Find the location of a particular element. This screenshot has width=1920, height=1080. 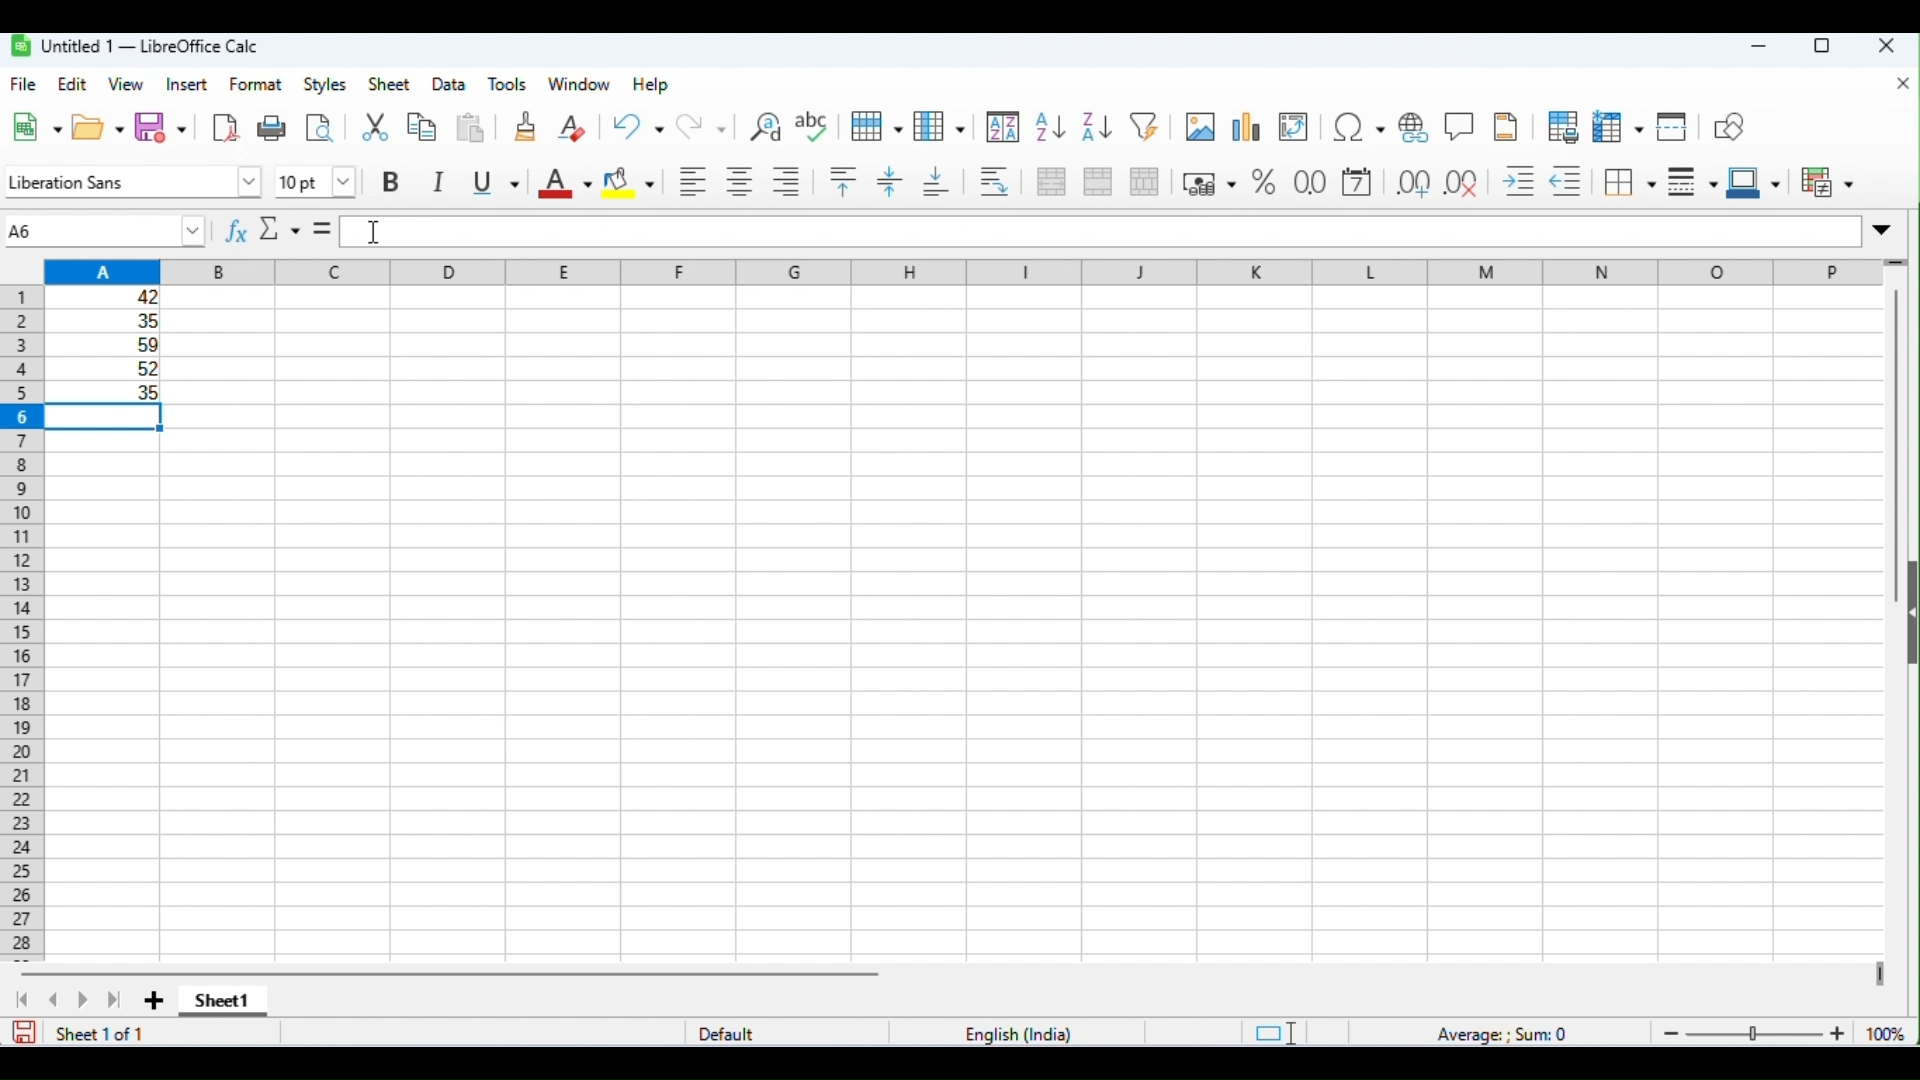

insert hyperlink is located at coordinates (1414, 126).